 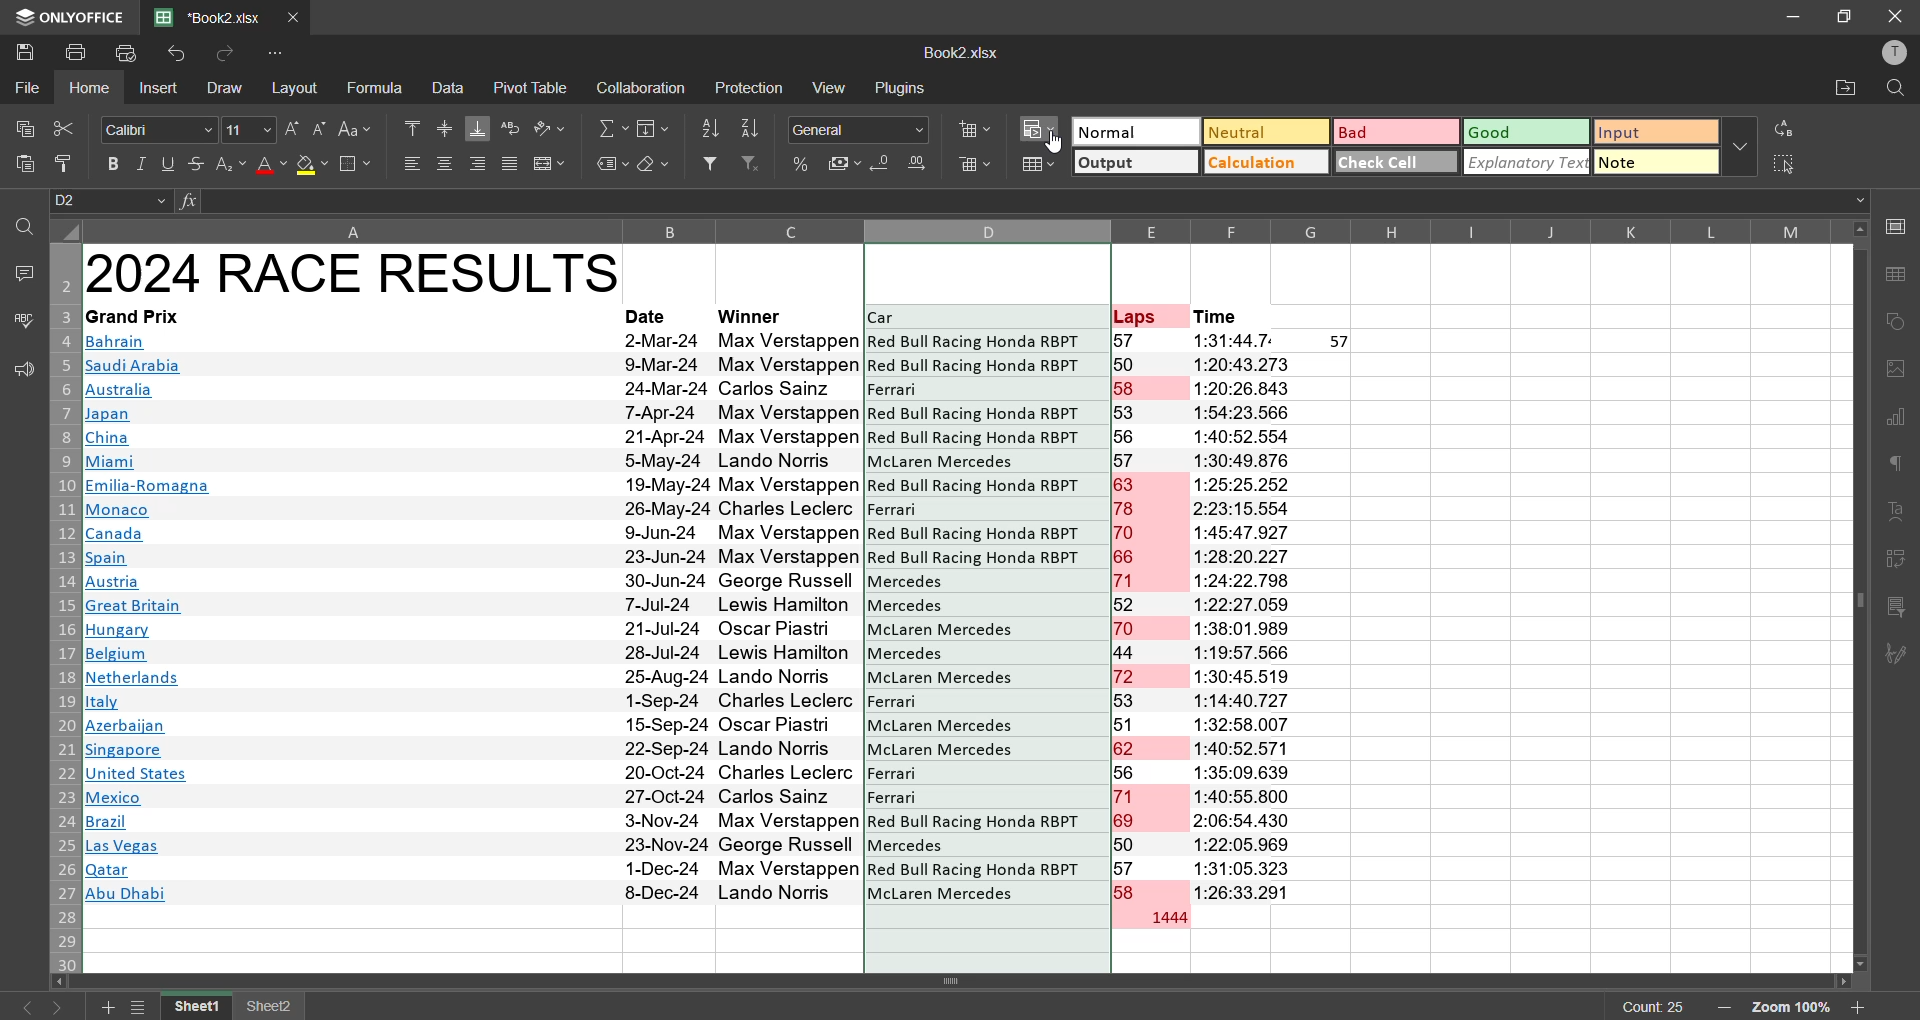 What do you see at coordinates (200, 1007) in the screenshot?
I see `sheet  name` at bounding box center [200, 1007].